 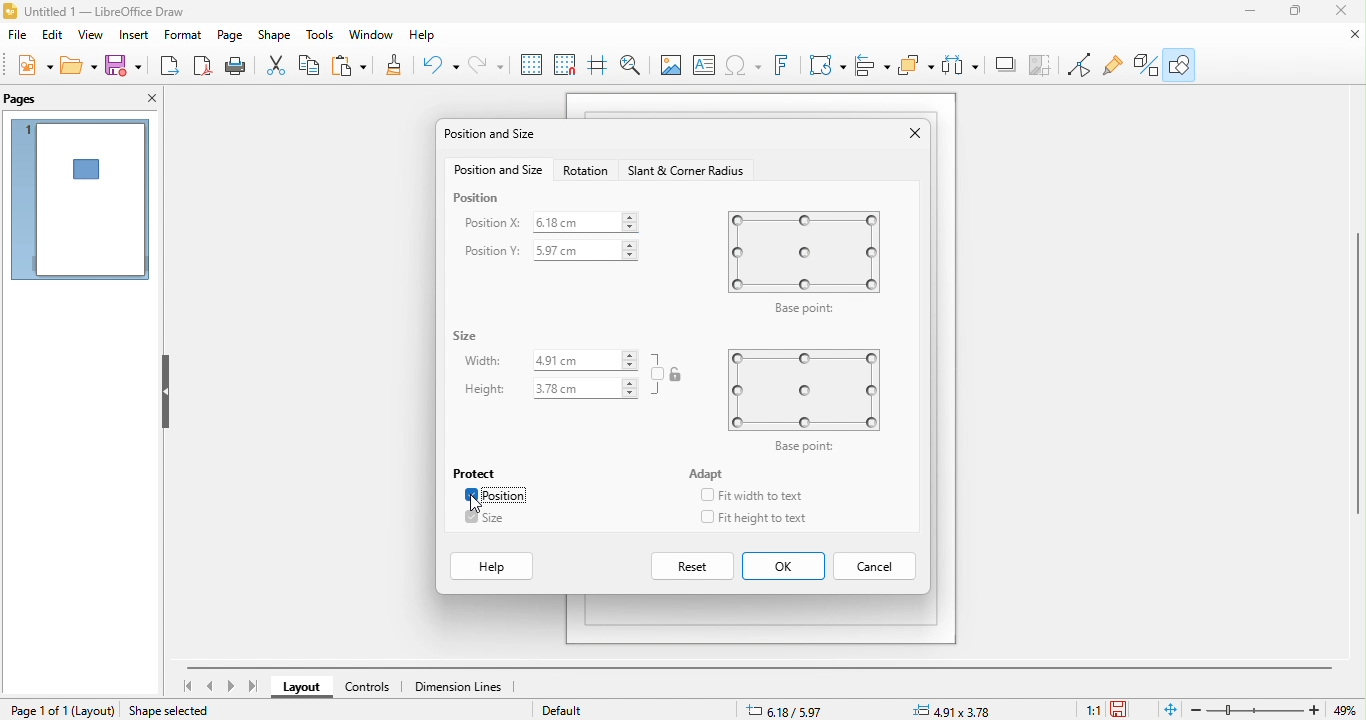 I want to click on 49, so click(x=1348, y=710).